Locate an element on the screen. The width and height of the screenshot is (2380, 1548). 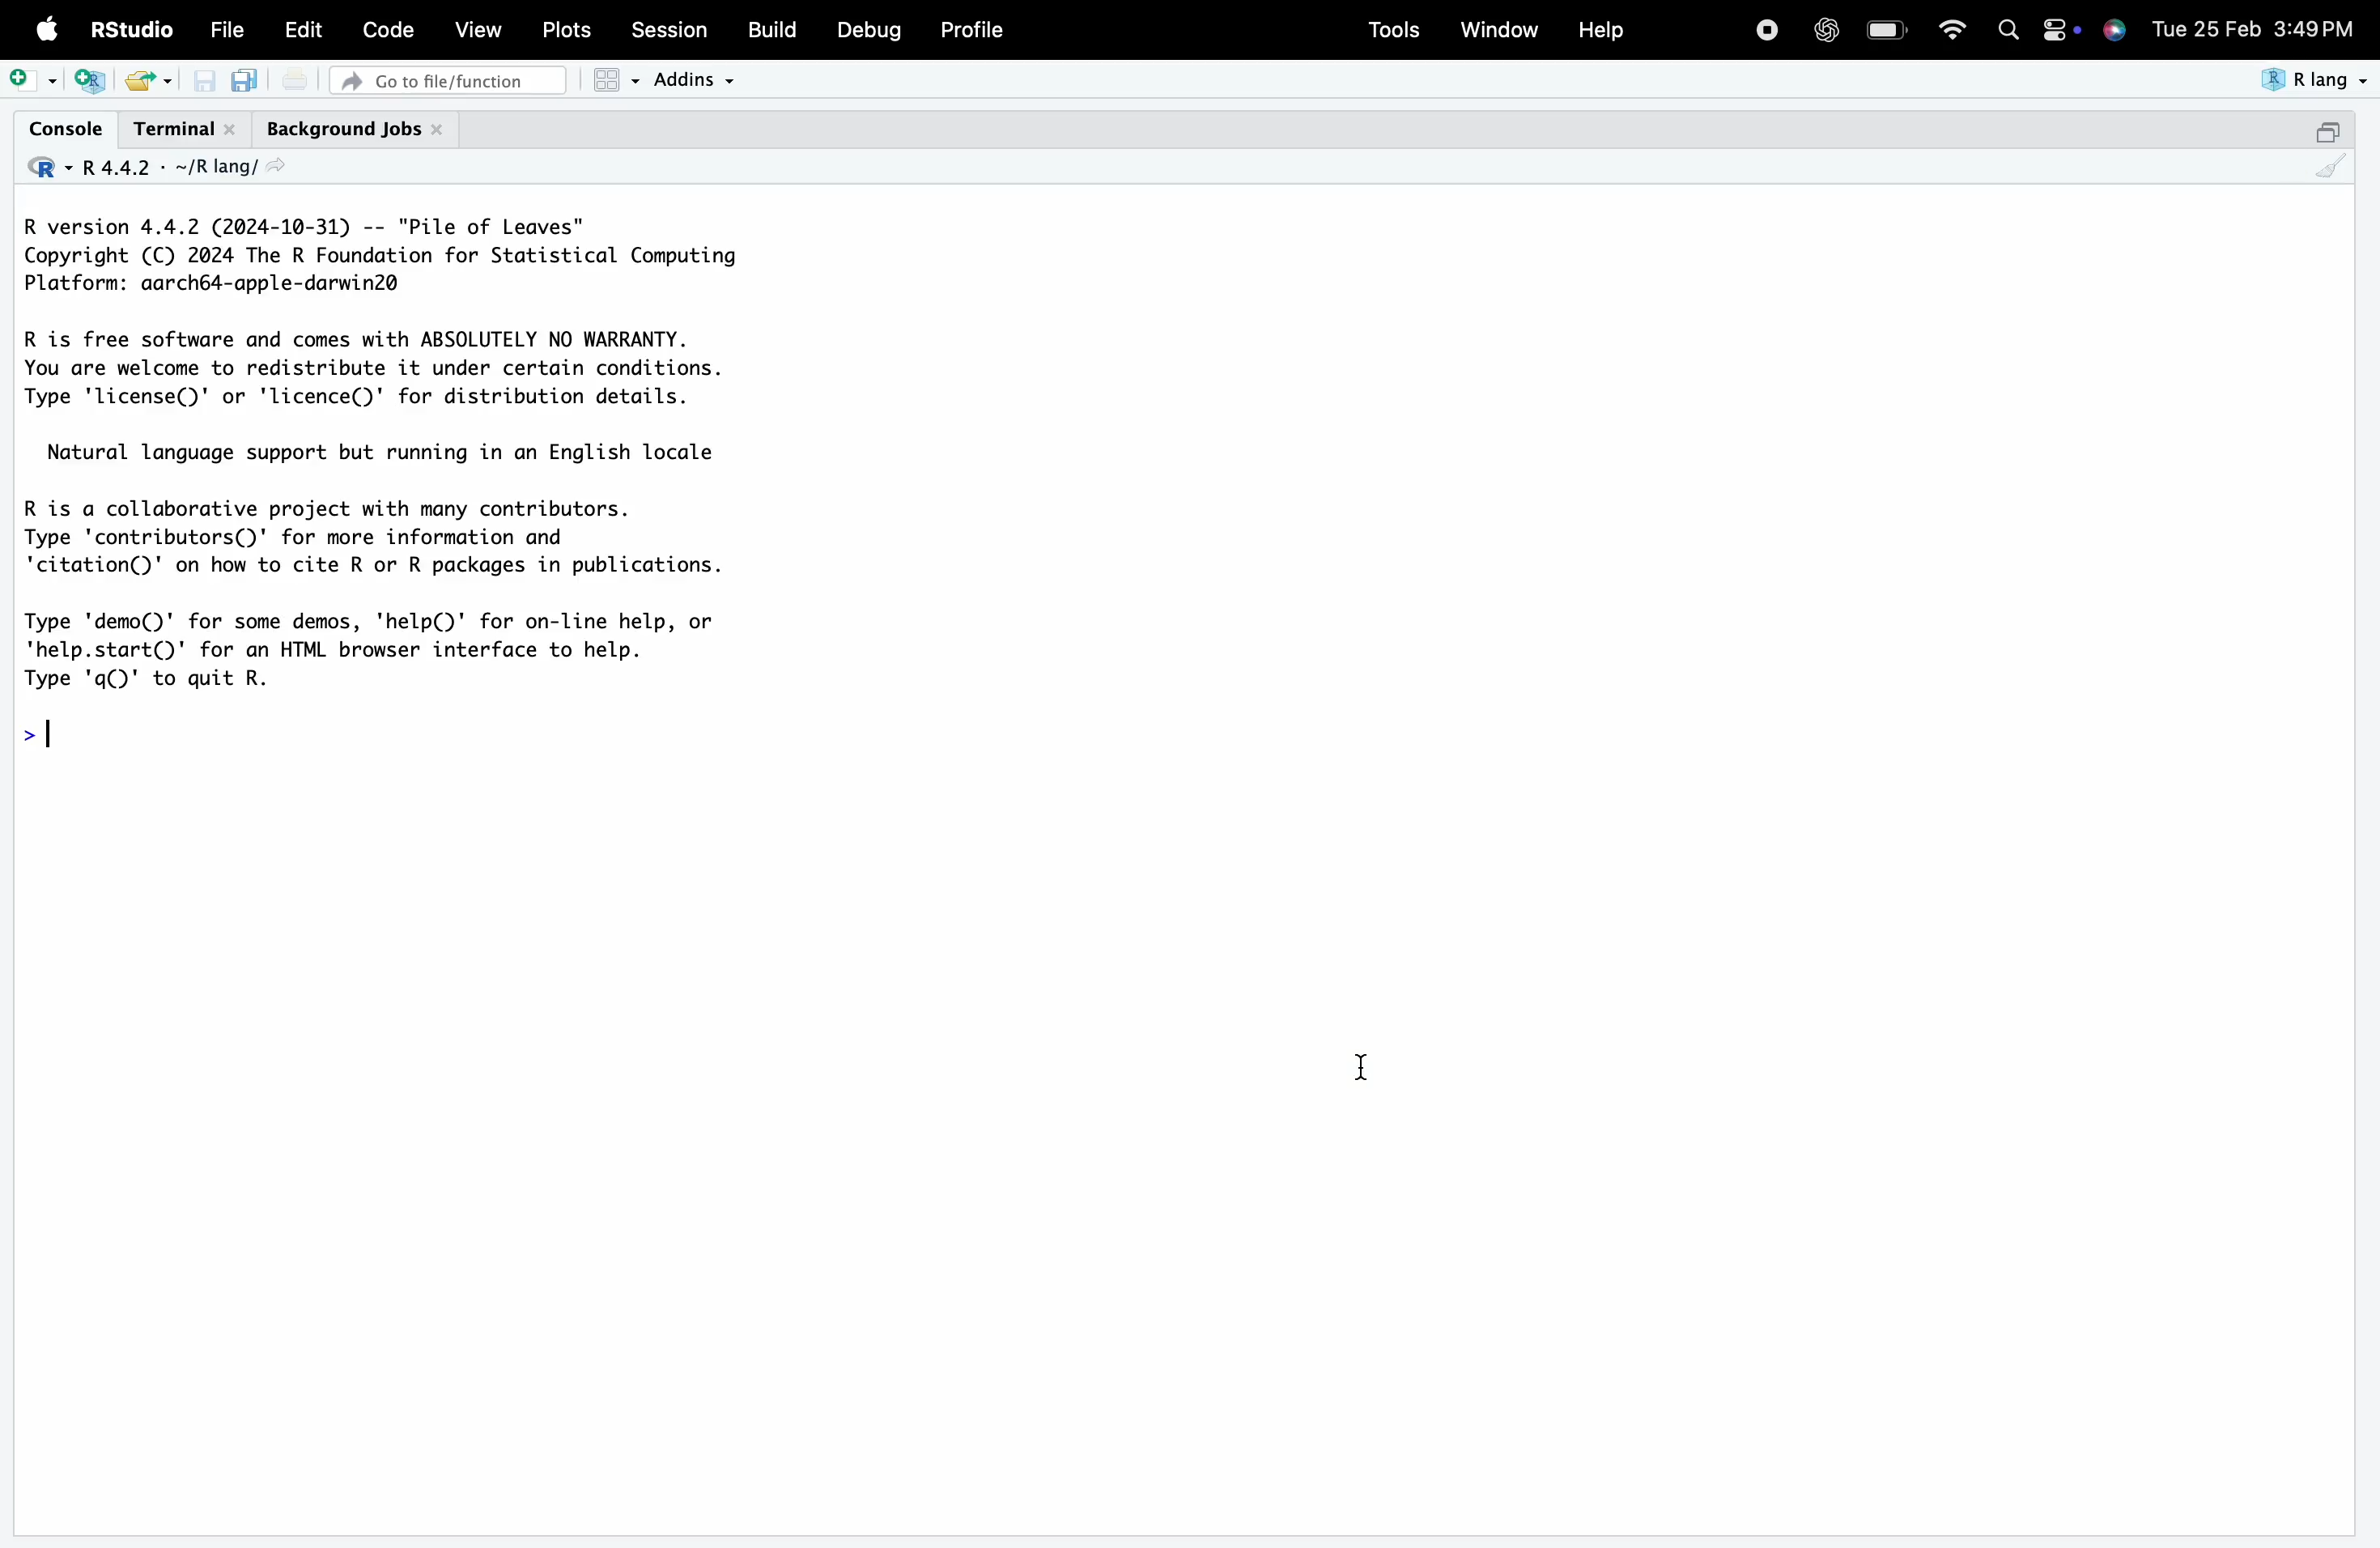
Build is located at coordinates (770, 29).